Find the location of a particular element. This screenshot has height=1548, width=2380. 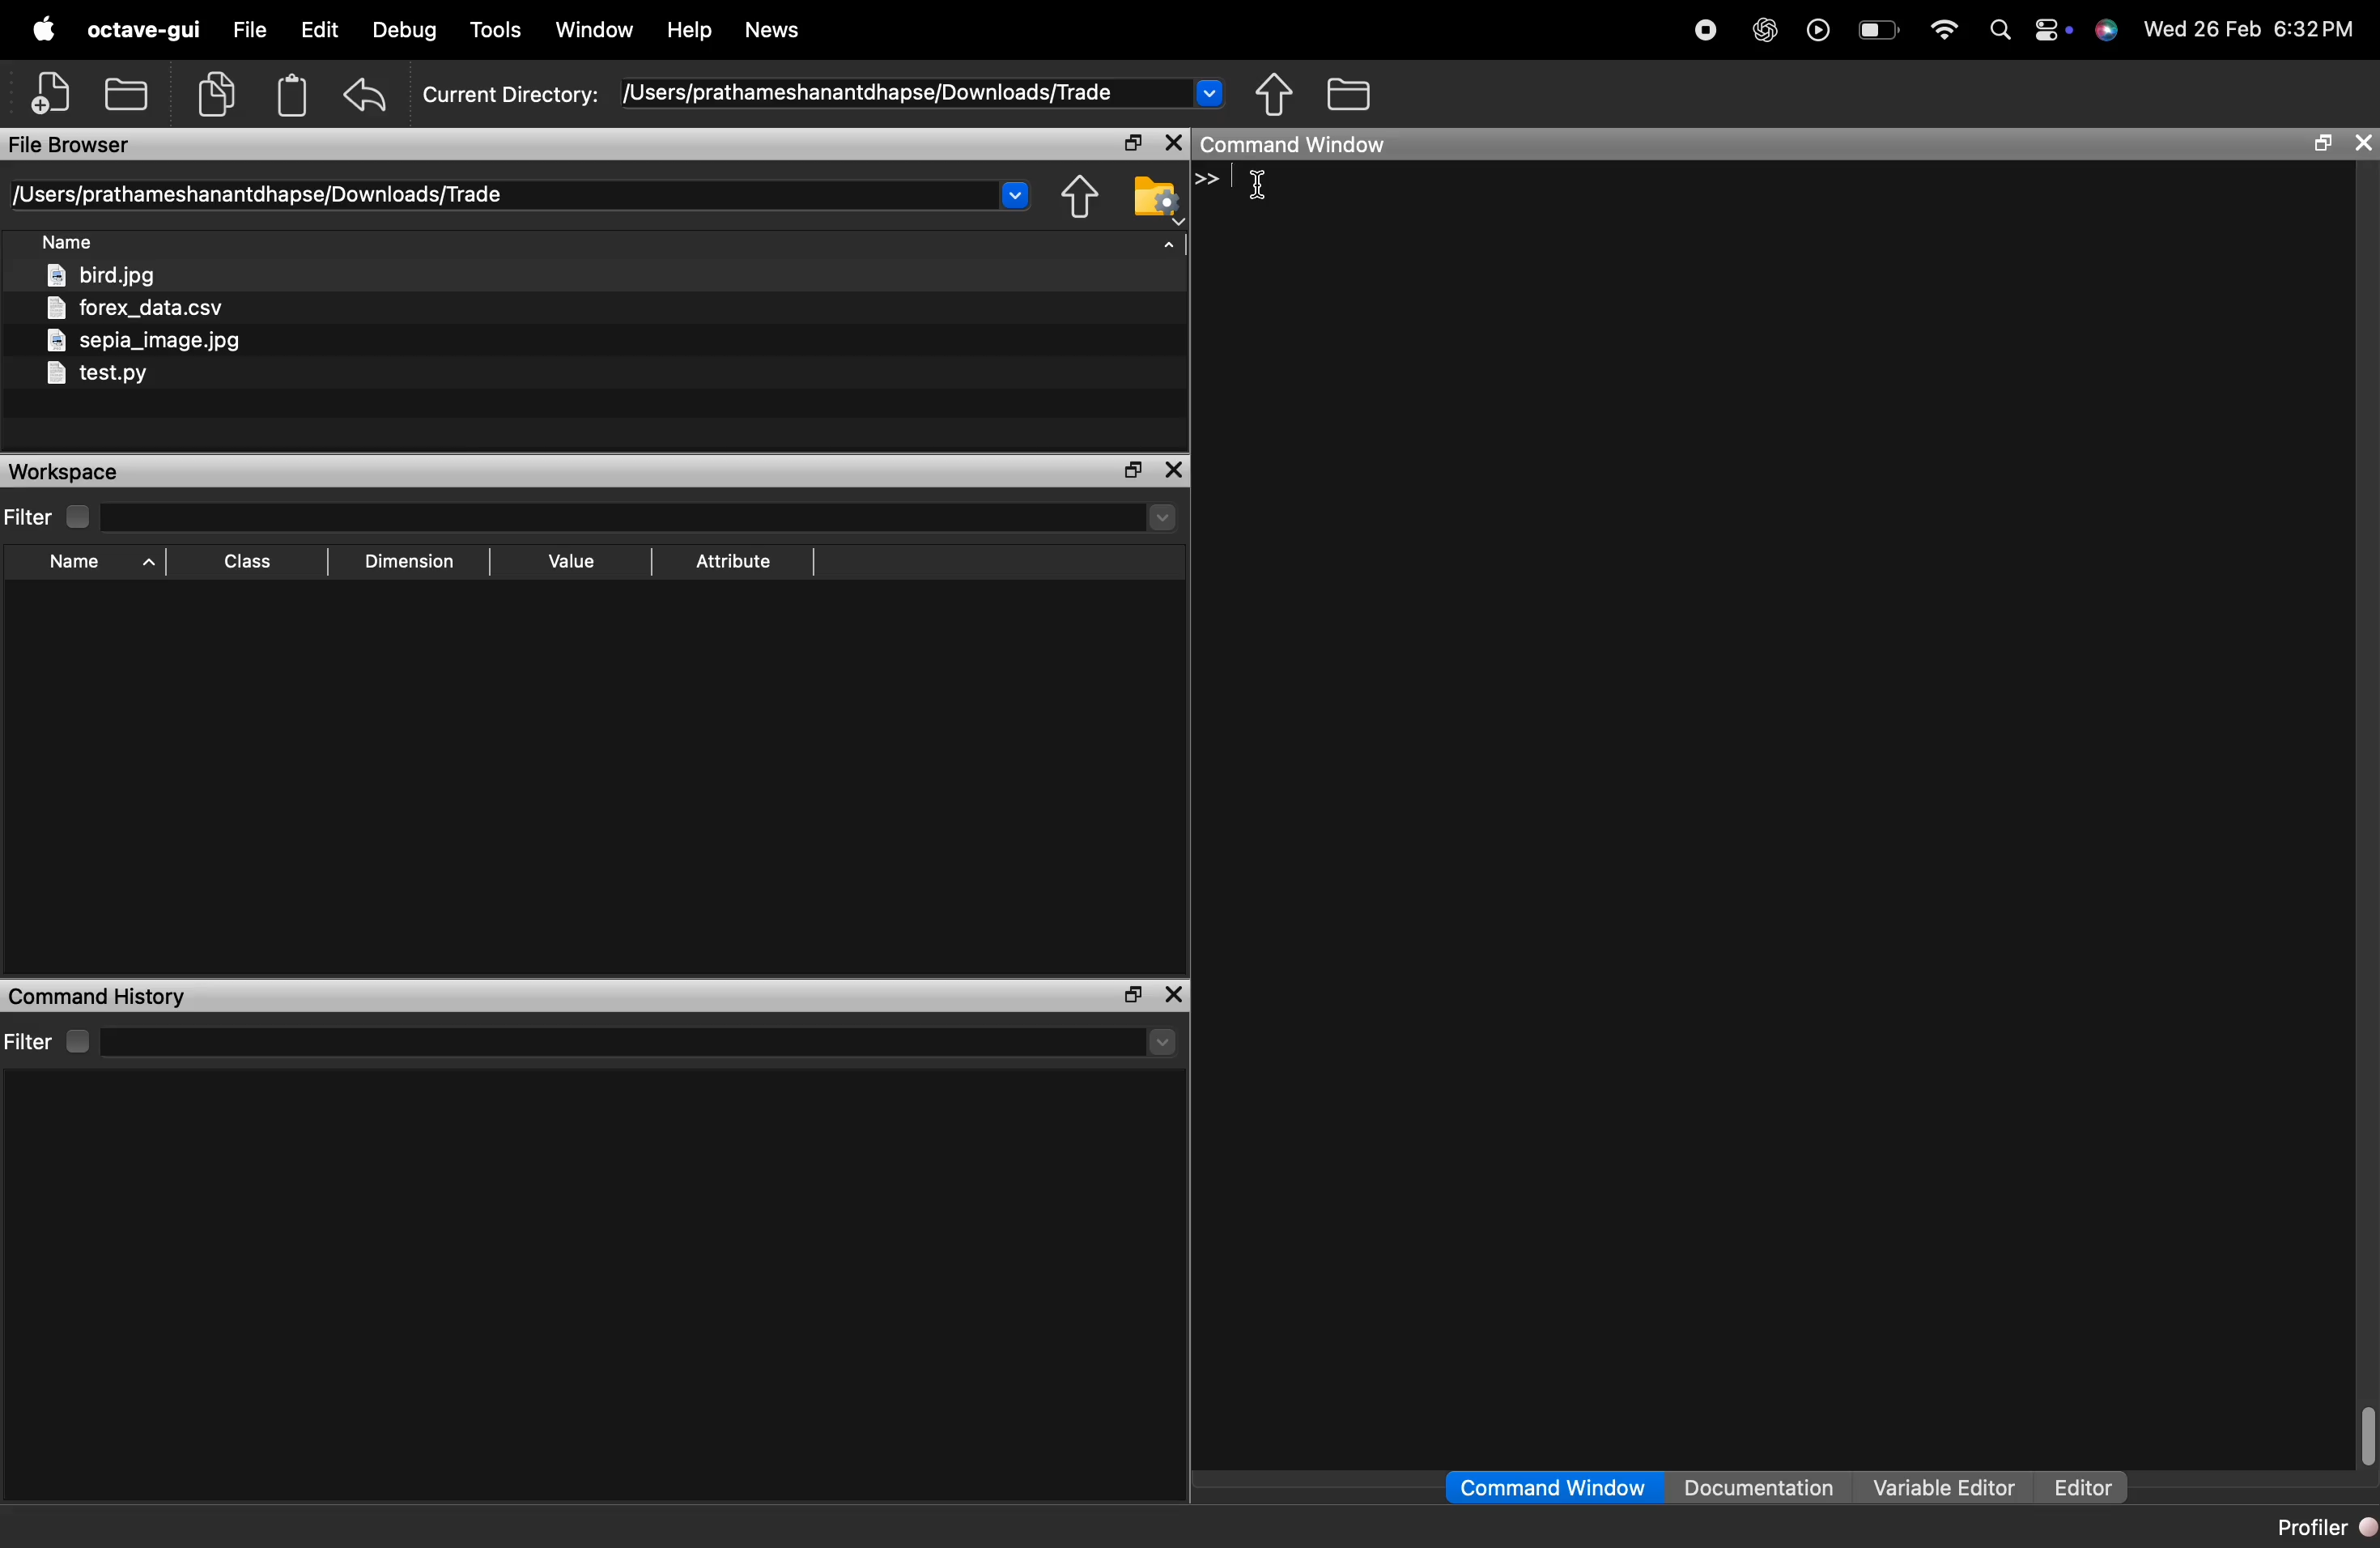

sort by name is located at coordinates (98, 563).